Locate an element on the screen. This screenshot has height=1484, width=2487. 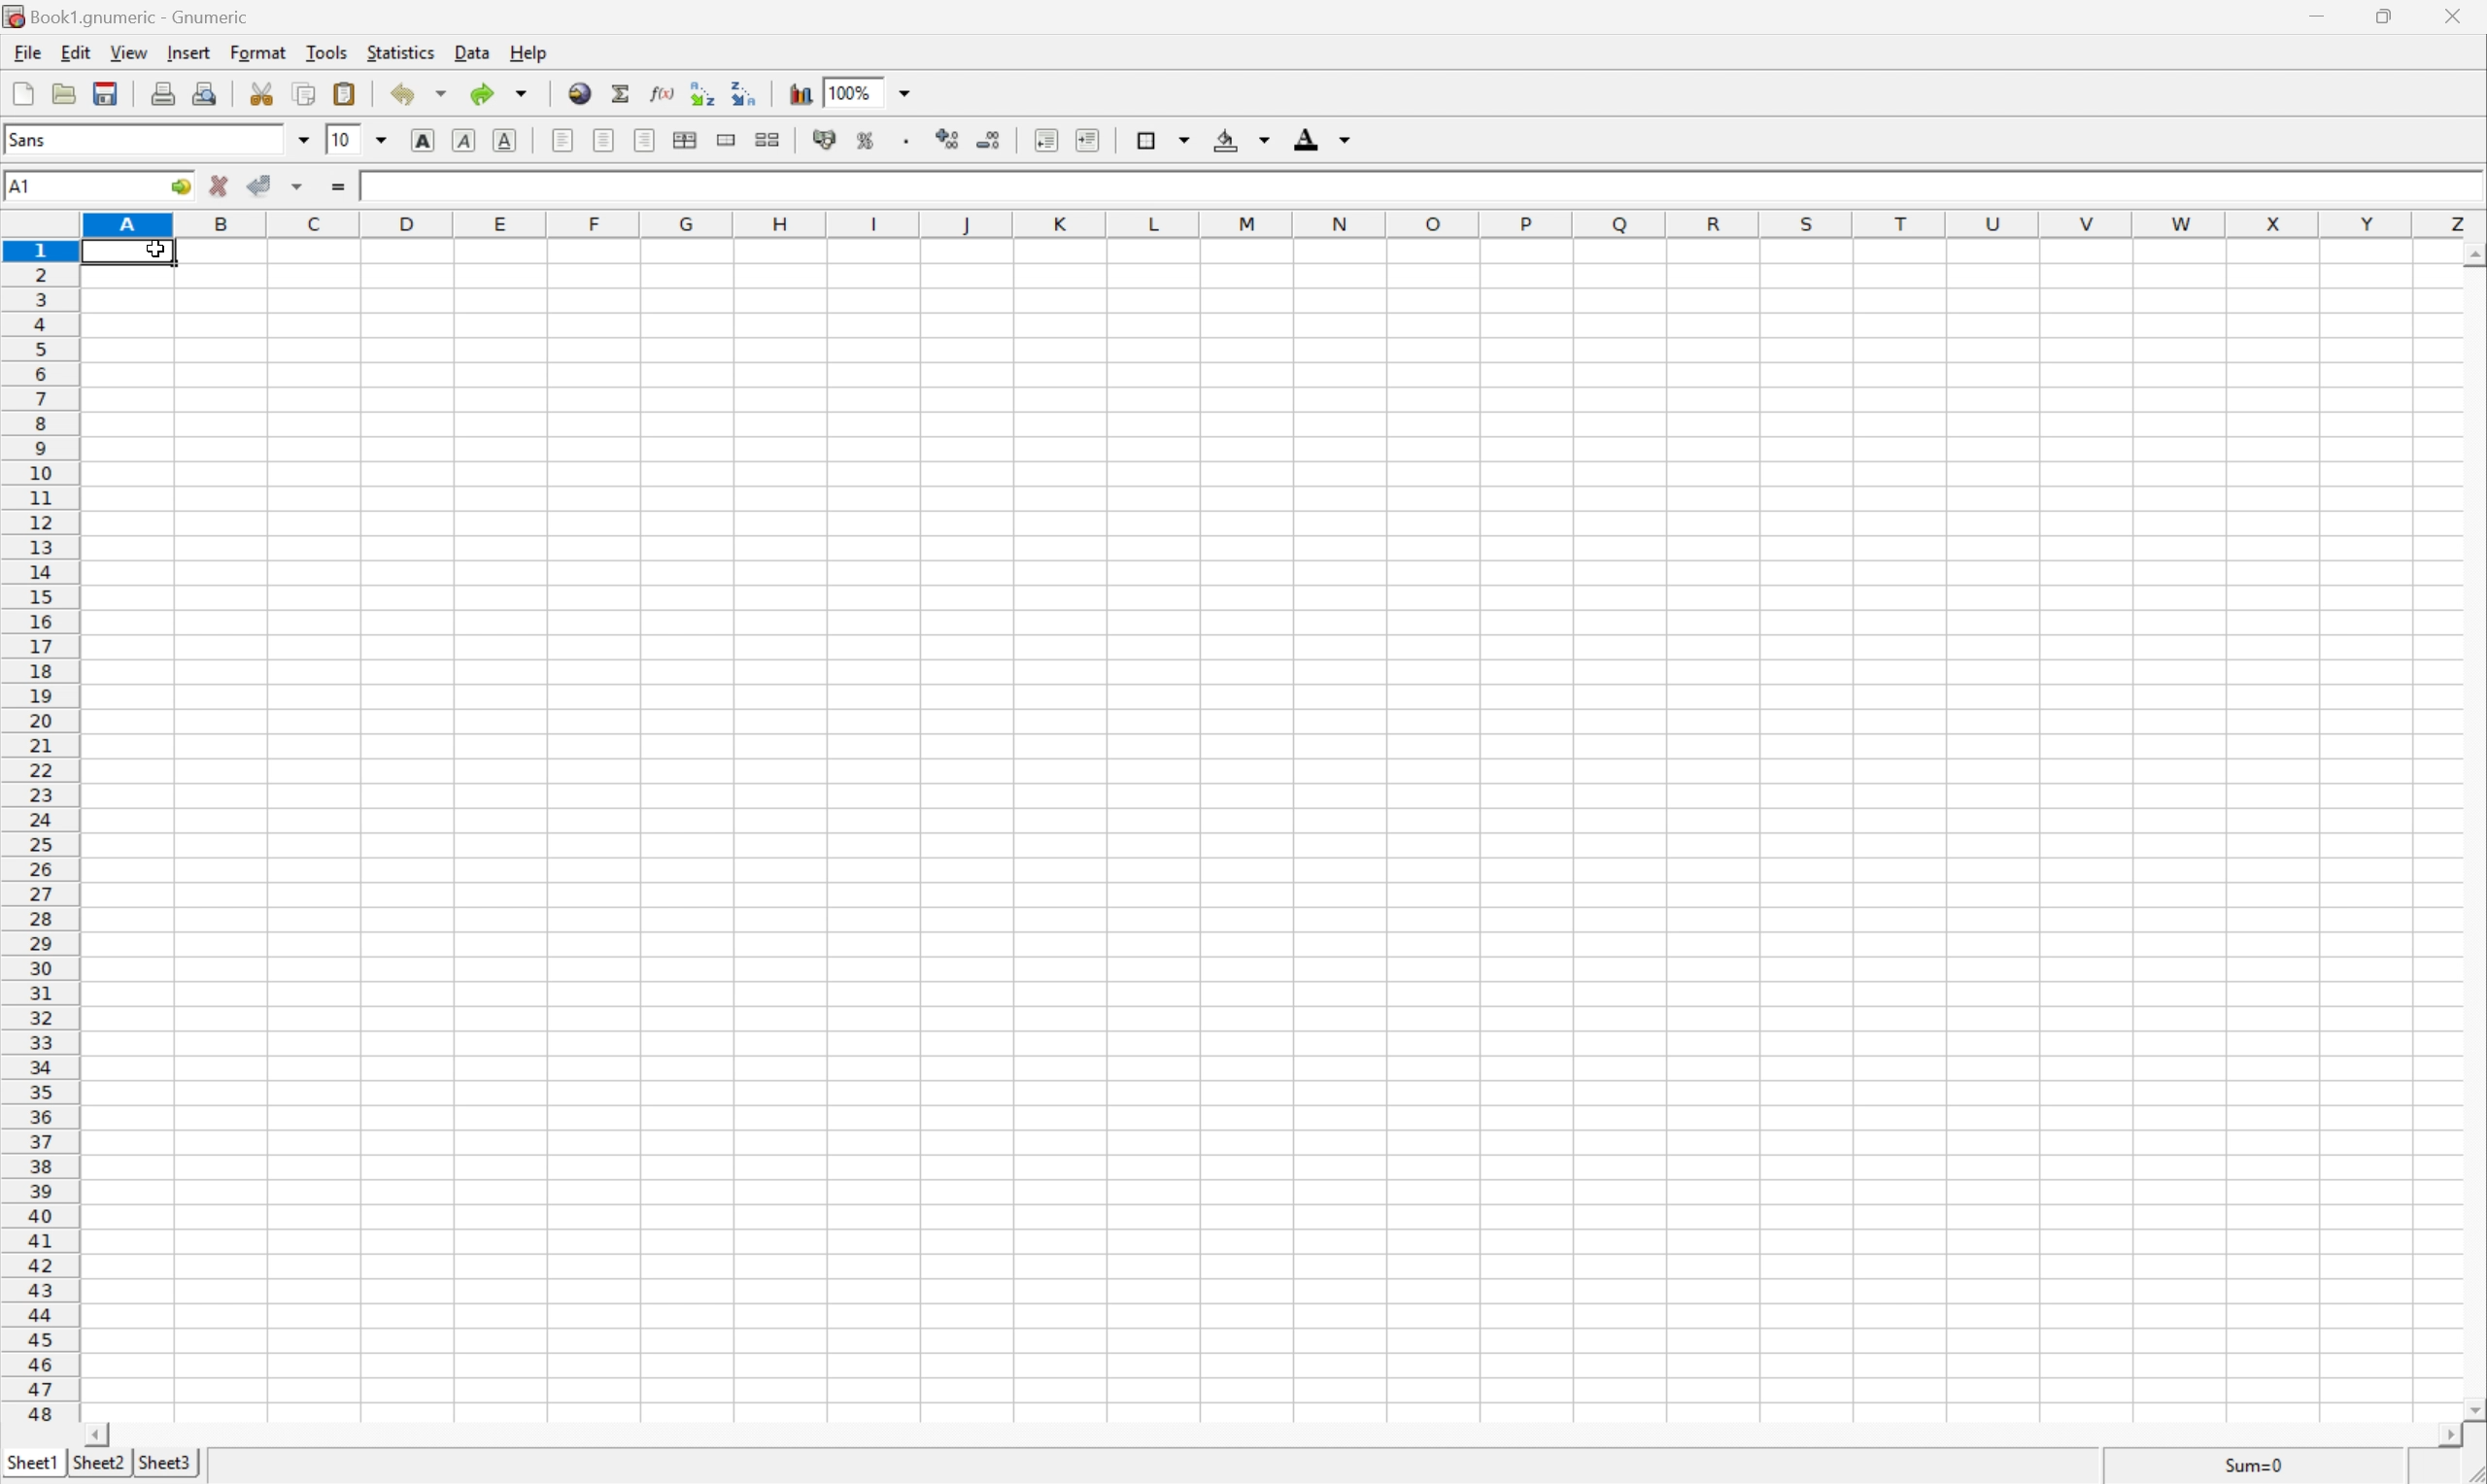
sum in current cell is located at coordinates (620, 92).